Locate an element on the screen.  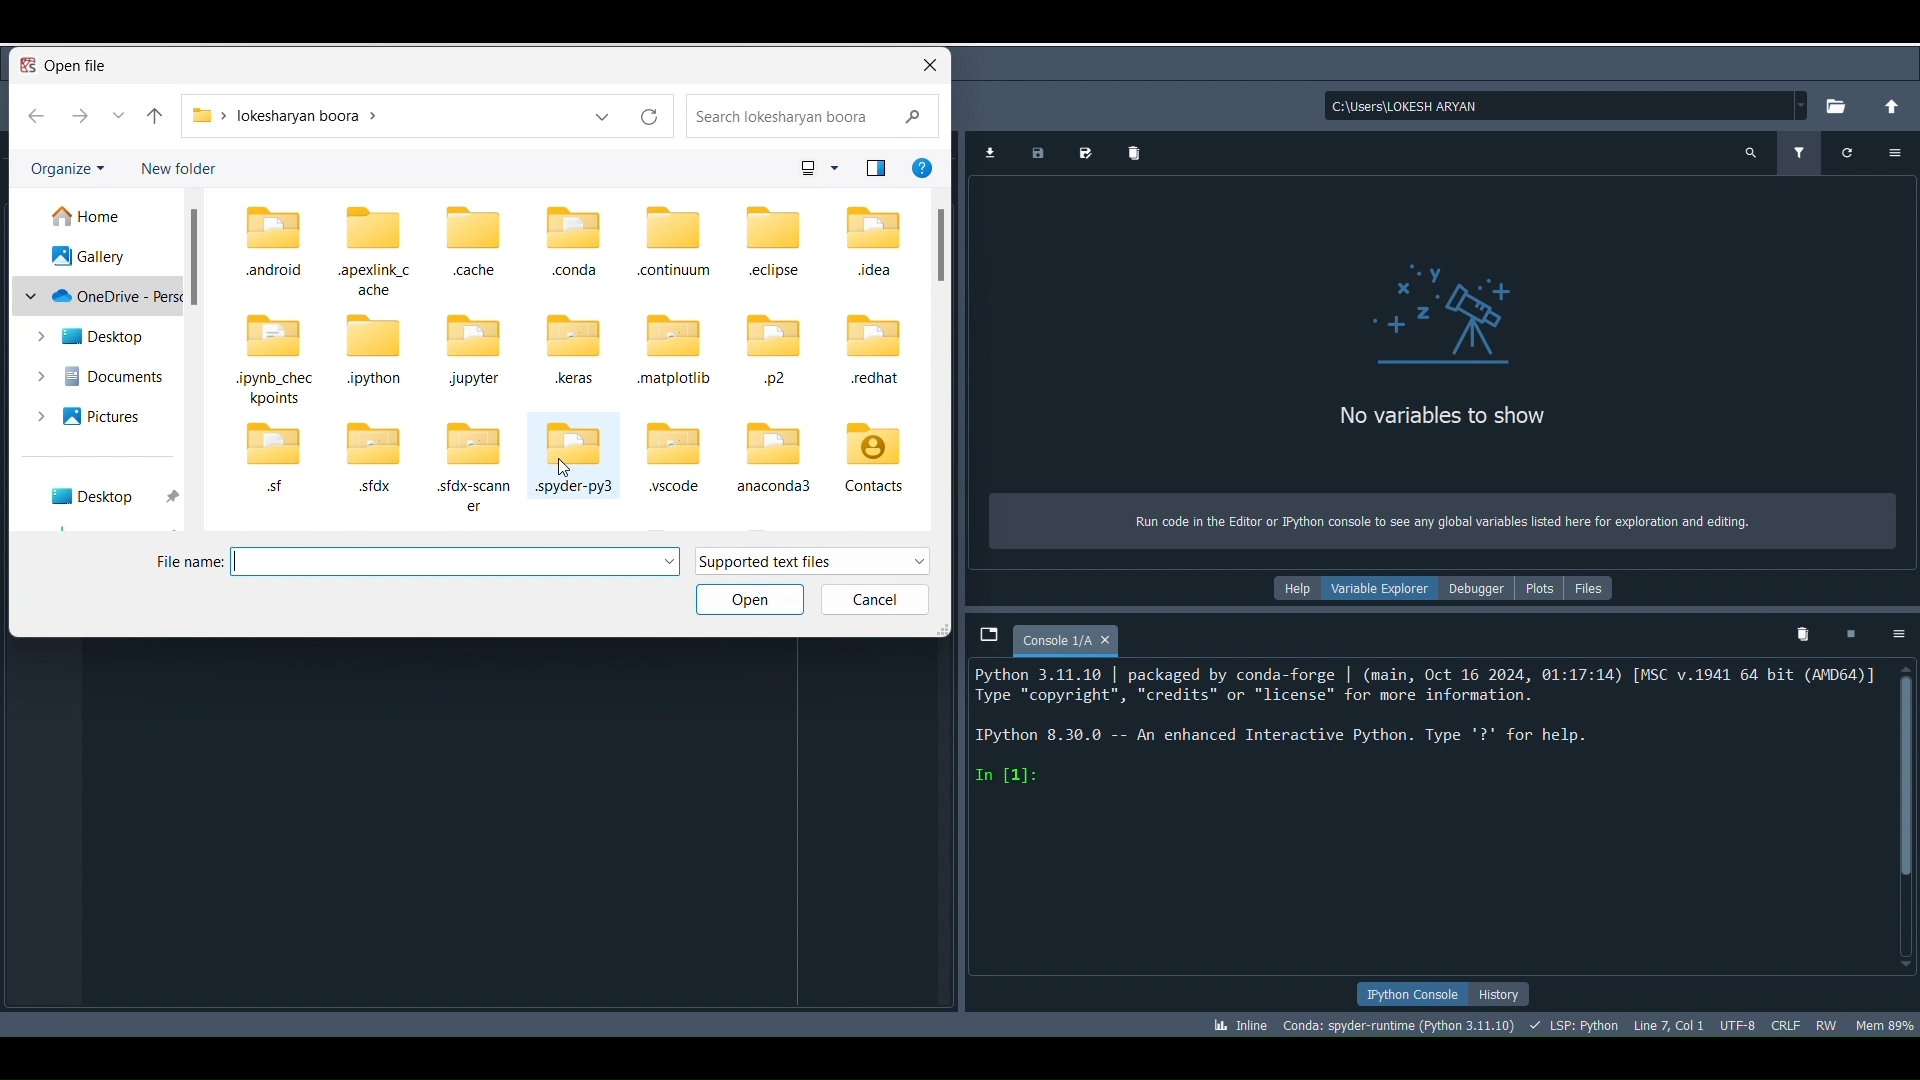
More info is located at coordinates (922, 168).